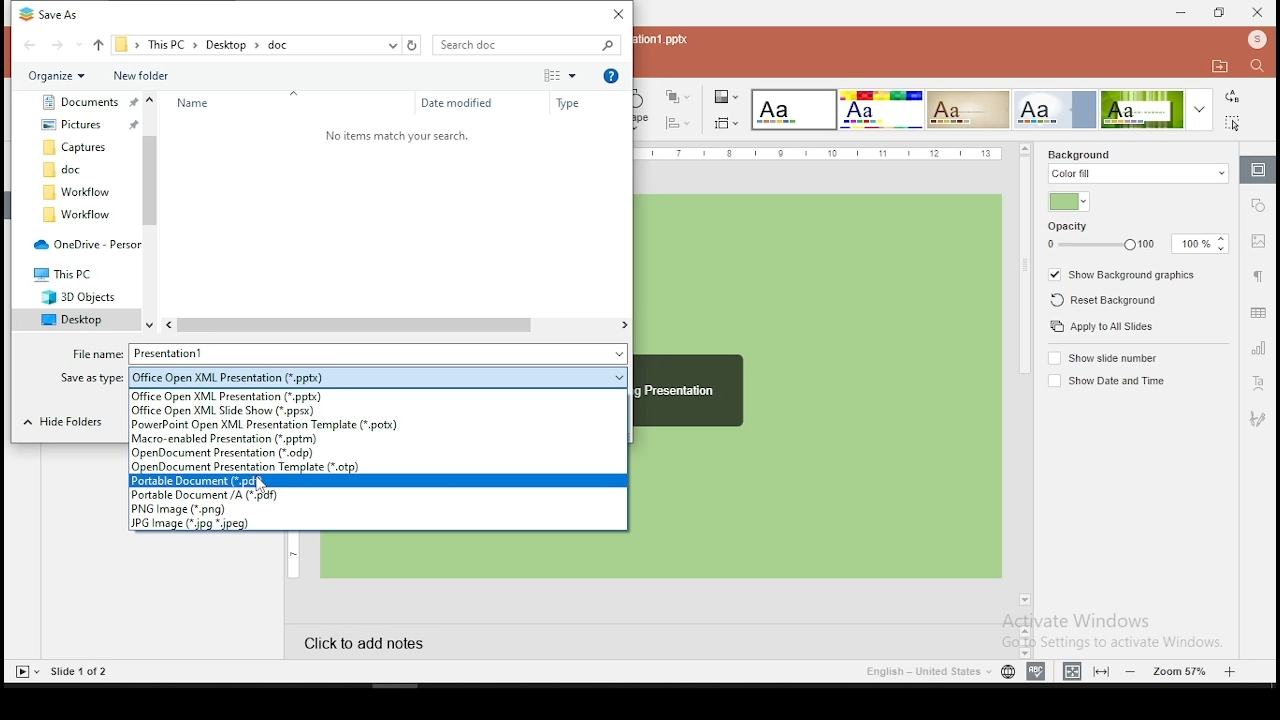 The image size is (1280, 720). What do you see at coordinates (613, 77) in the screenshot?
I see `Help` at bounding box center [613, 77].